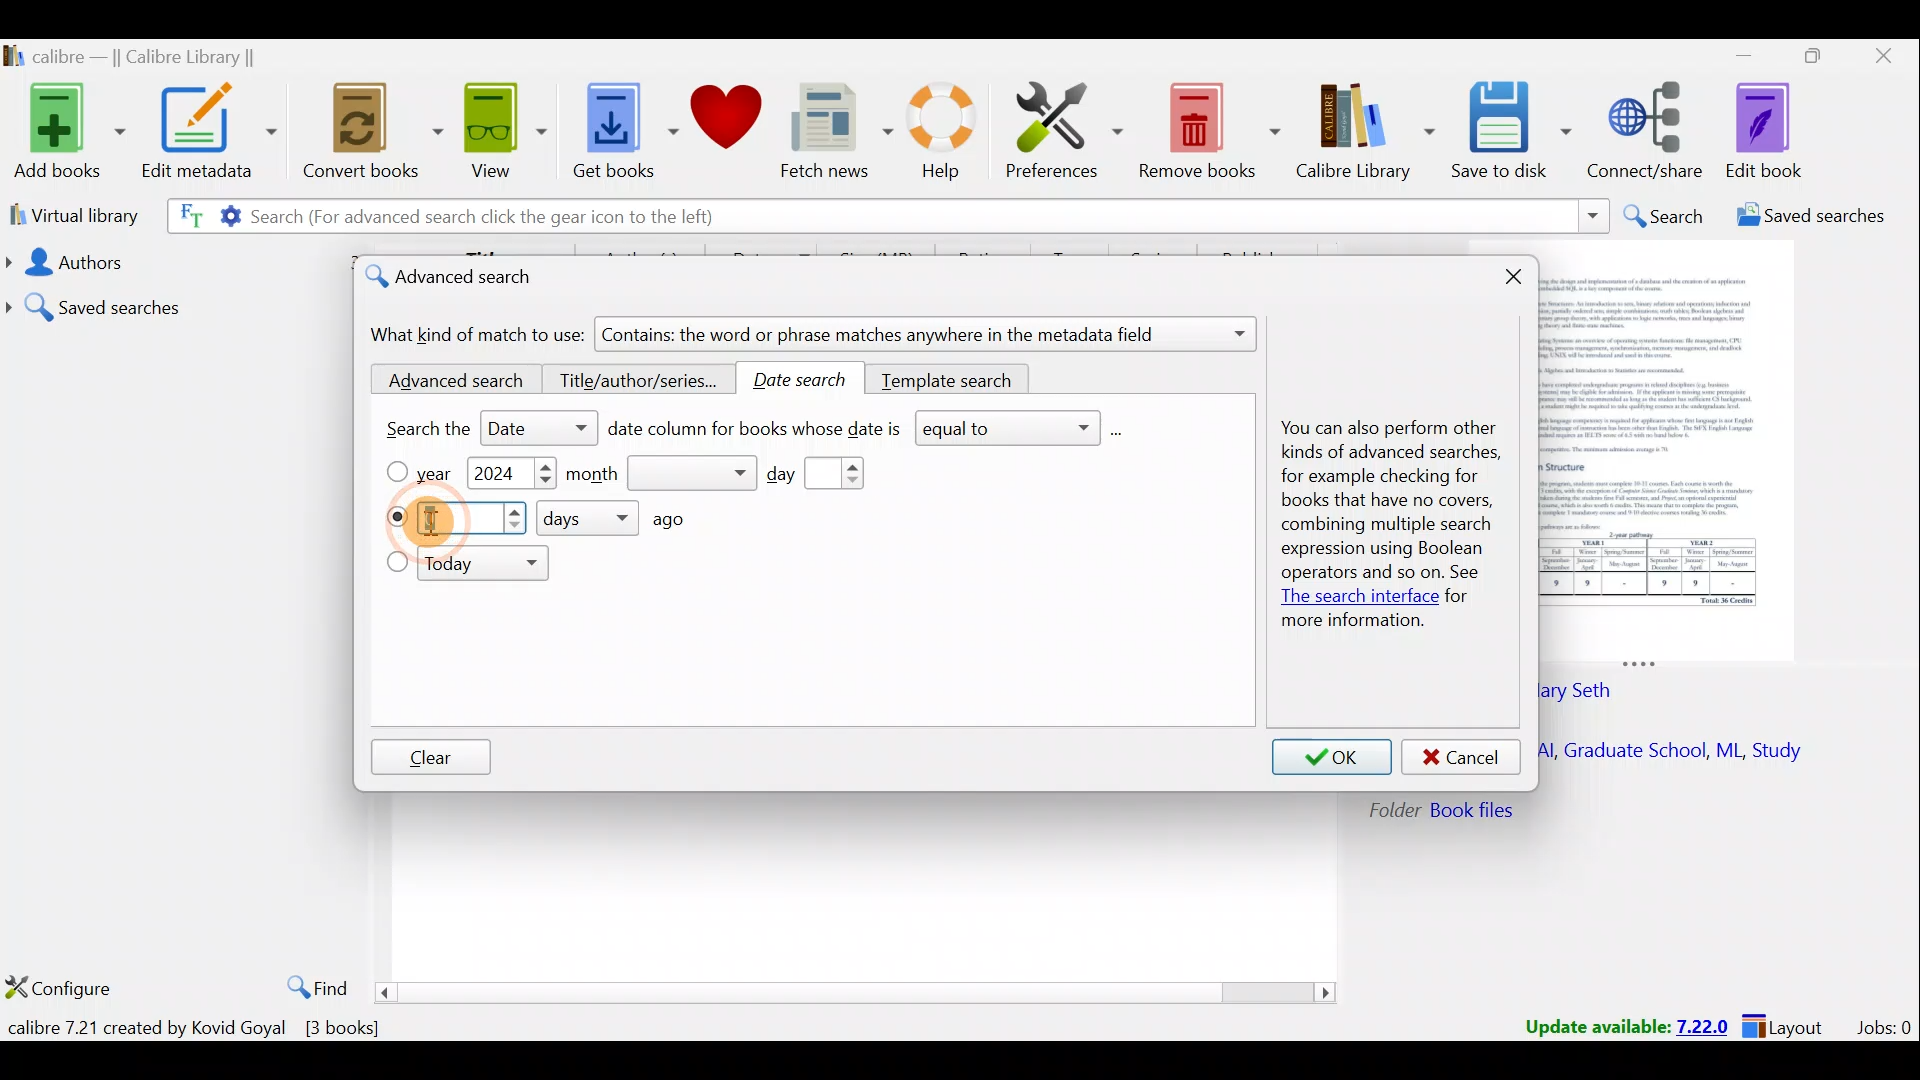 Image resolution: width=1920 pixels, height=1080 pixels. Describe the element at coordinates (156, 56) in the screenshot. I see `calibre — || Calibre Library ||` at that location.